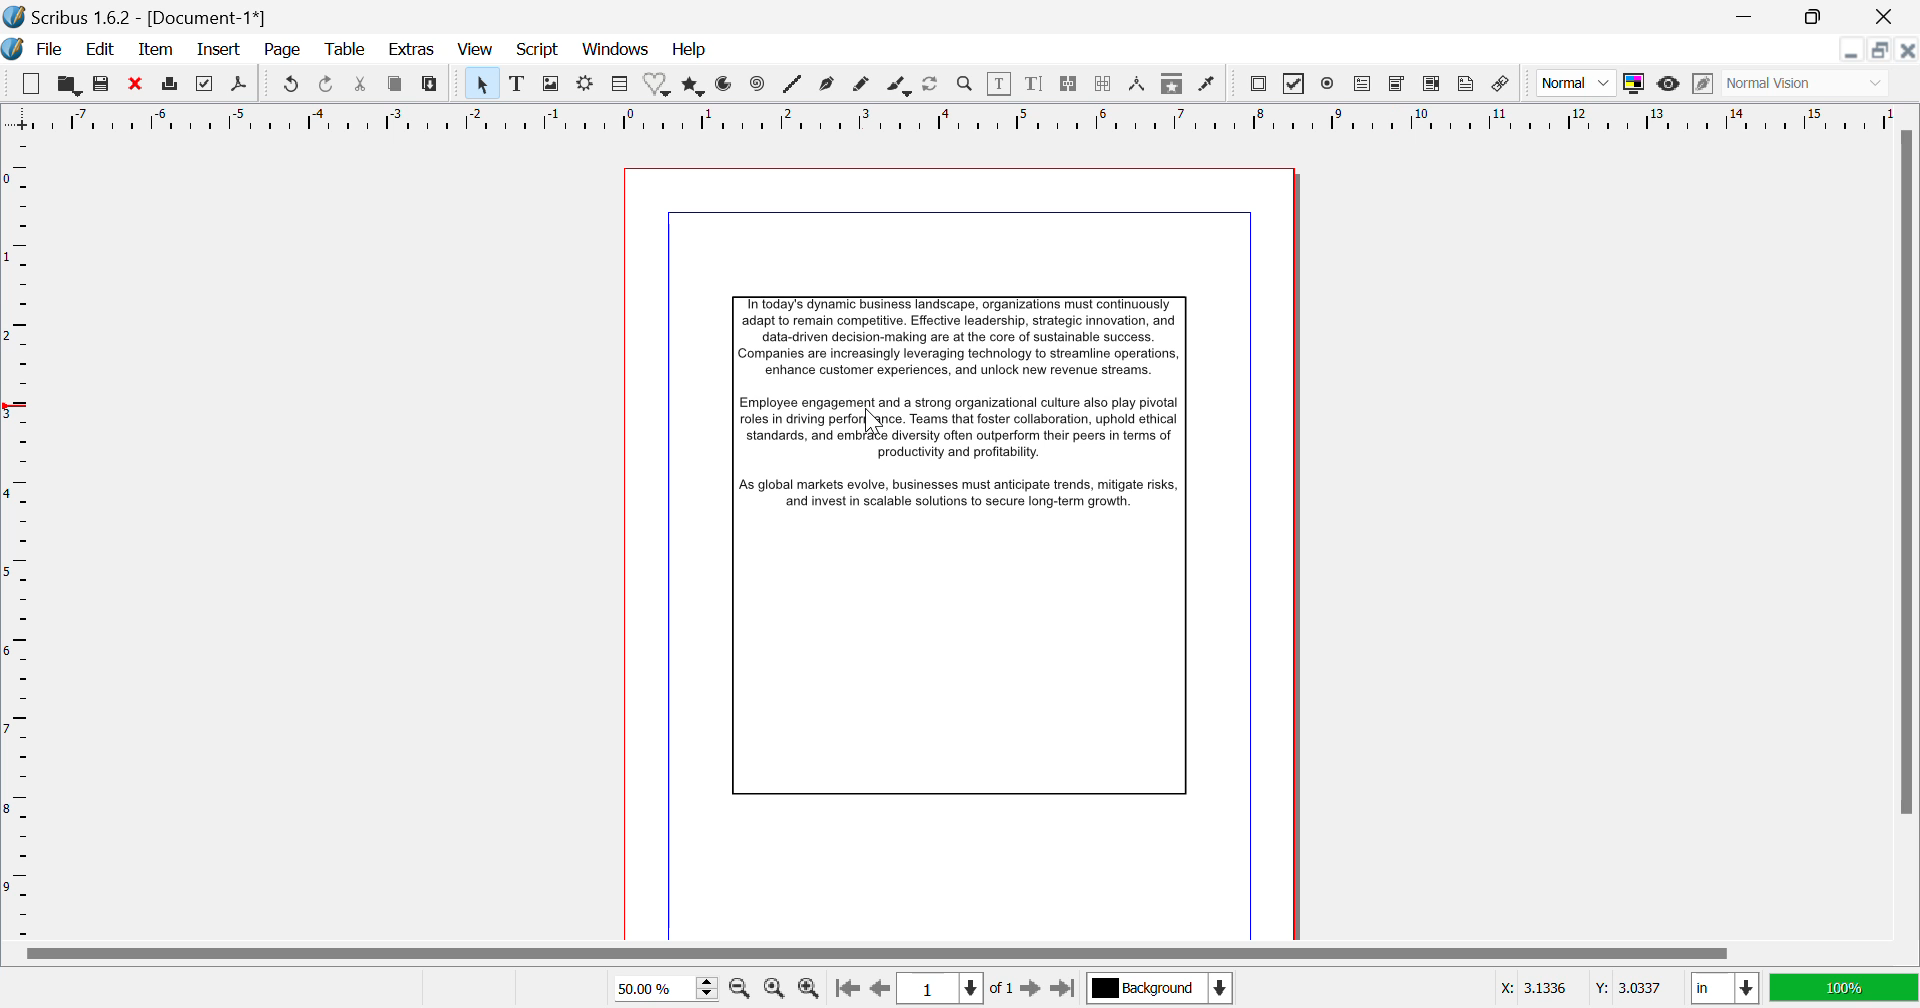  Describe the element at coordinates (690, 50) in the screenshot. I see `Help` at that location.